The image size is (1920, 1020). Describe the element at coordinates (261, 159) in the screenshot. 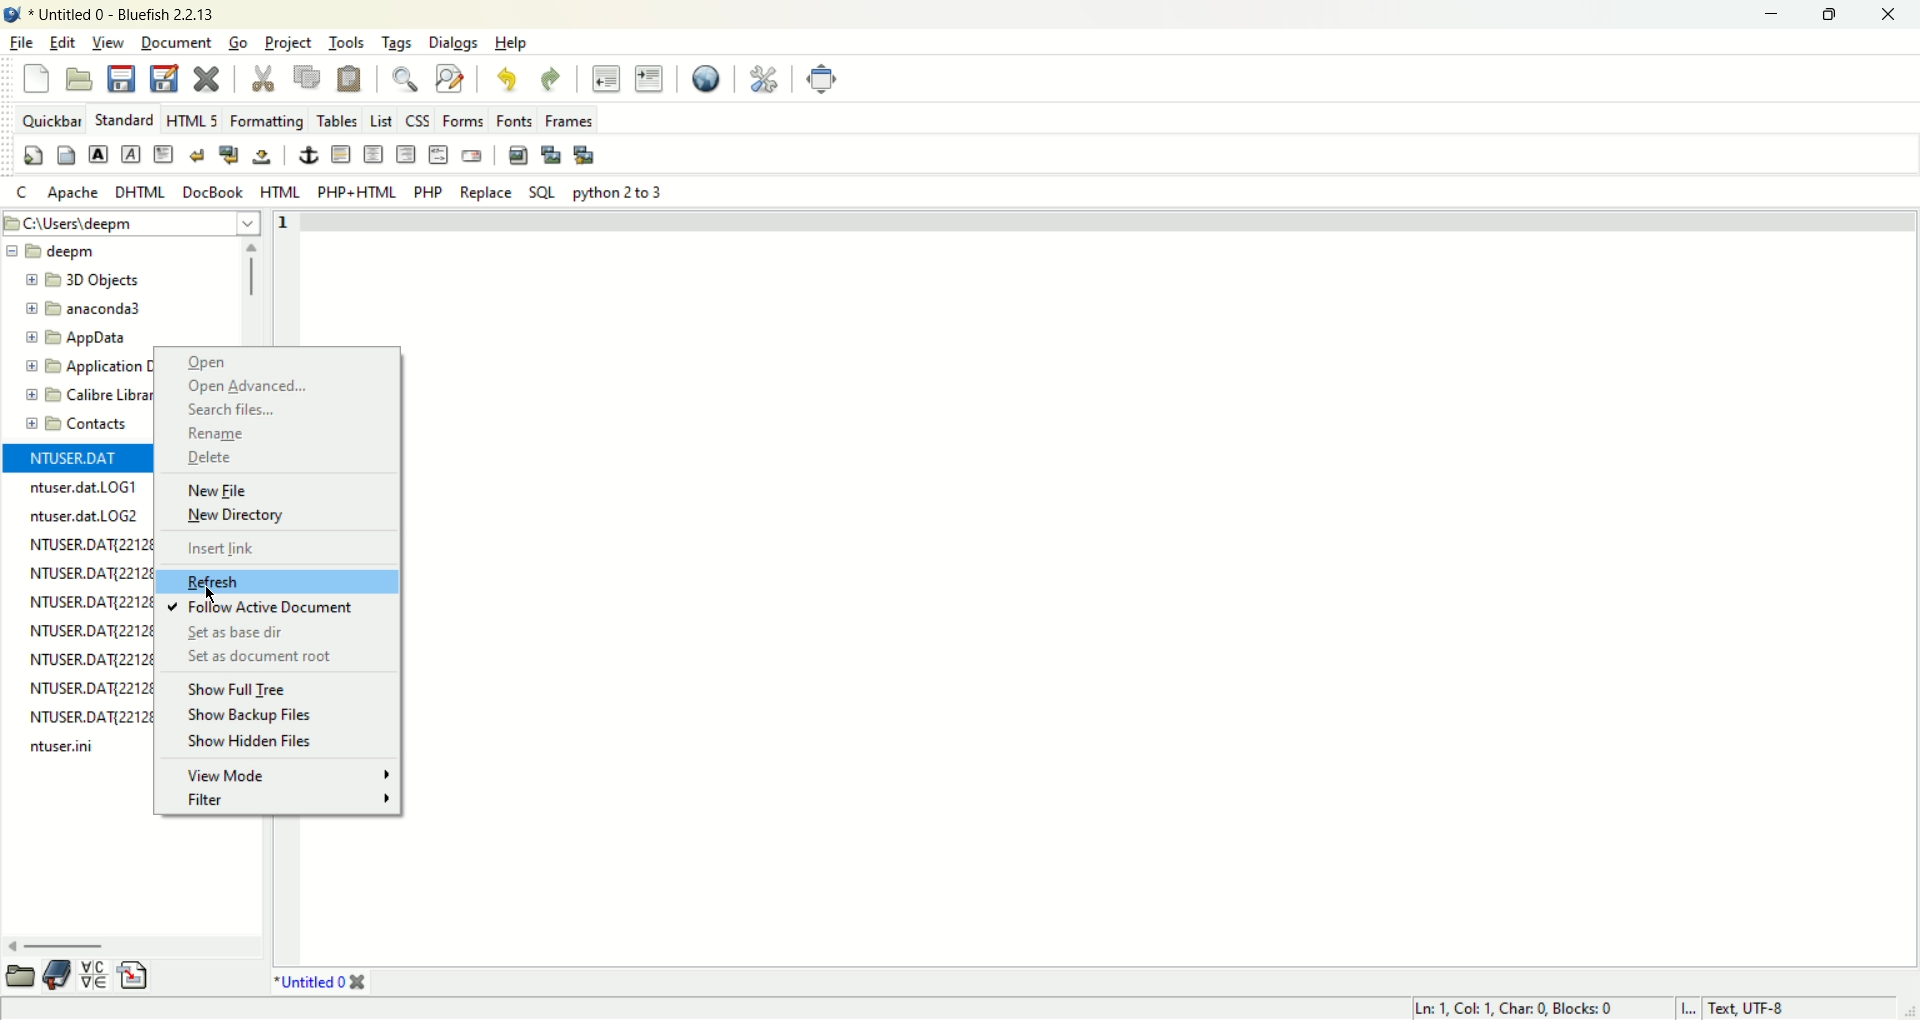

I see `non breaking space` at that location.